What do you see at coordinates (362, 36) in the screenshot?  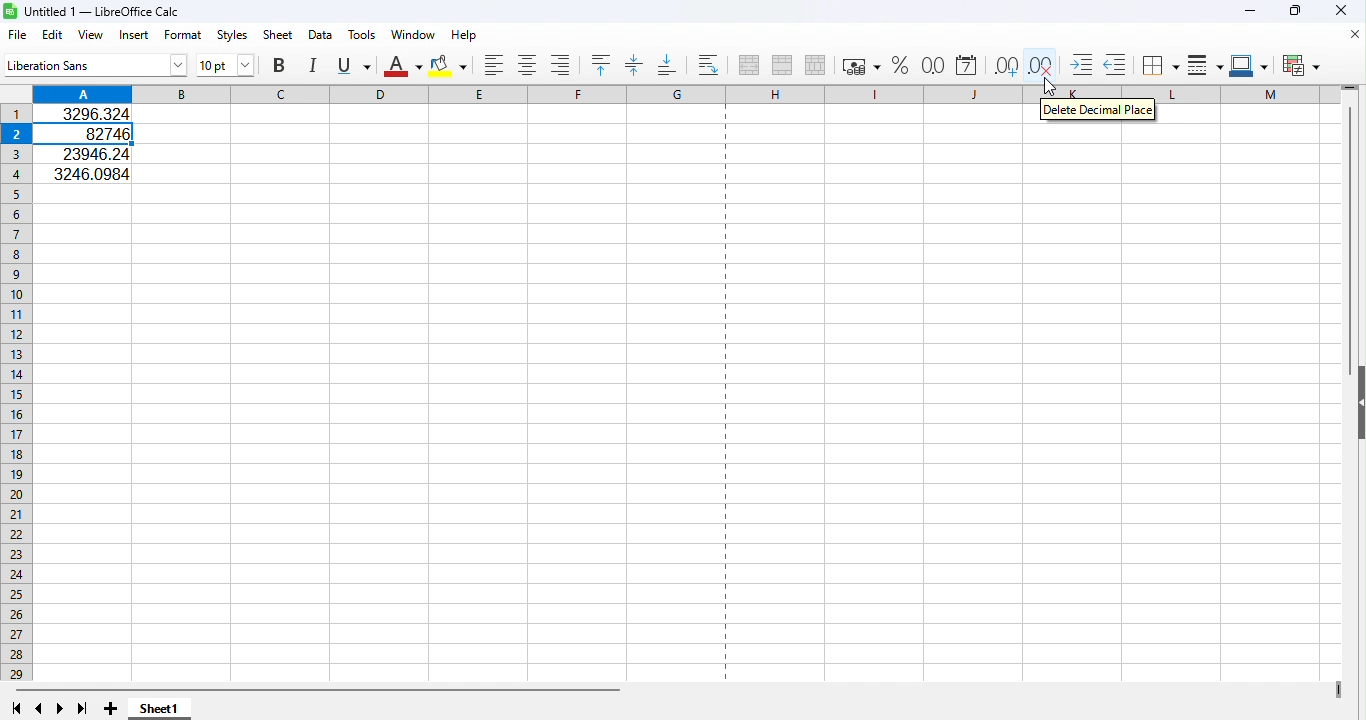 I see `Tools` at bounding box center [362, 36].